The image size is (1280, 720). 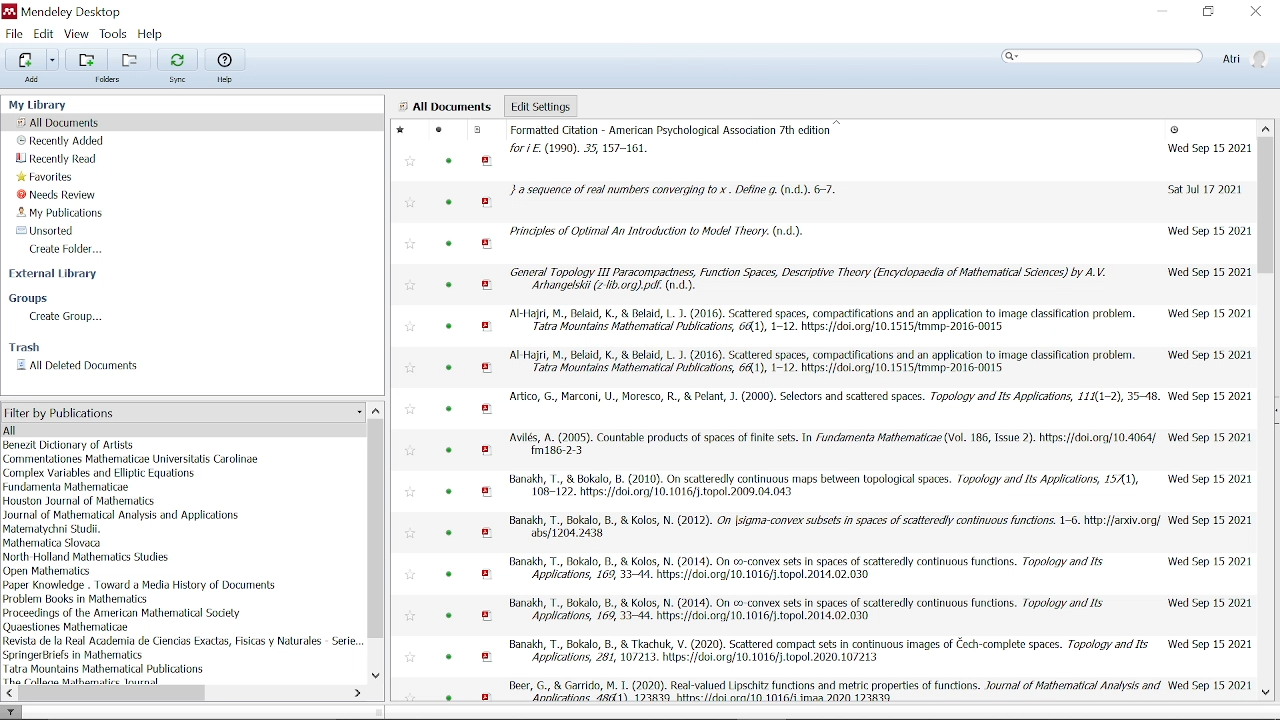 What do you see at coordinates (67, 487) in the screenshot?
I see `author` at bounding box center [67, 487].